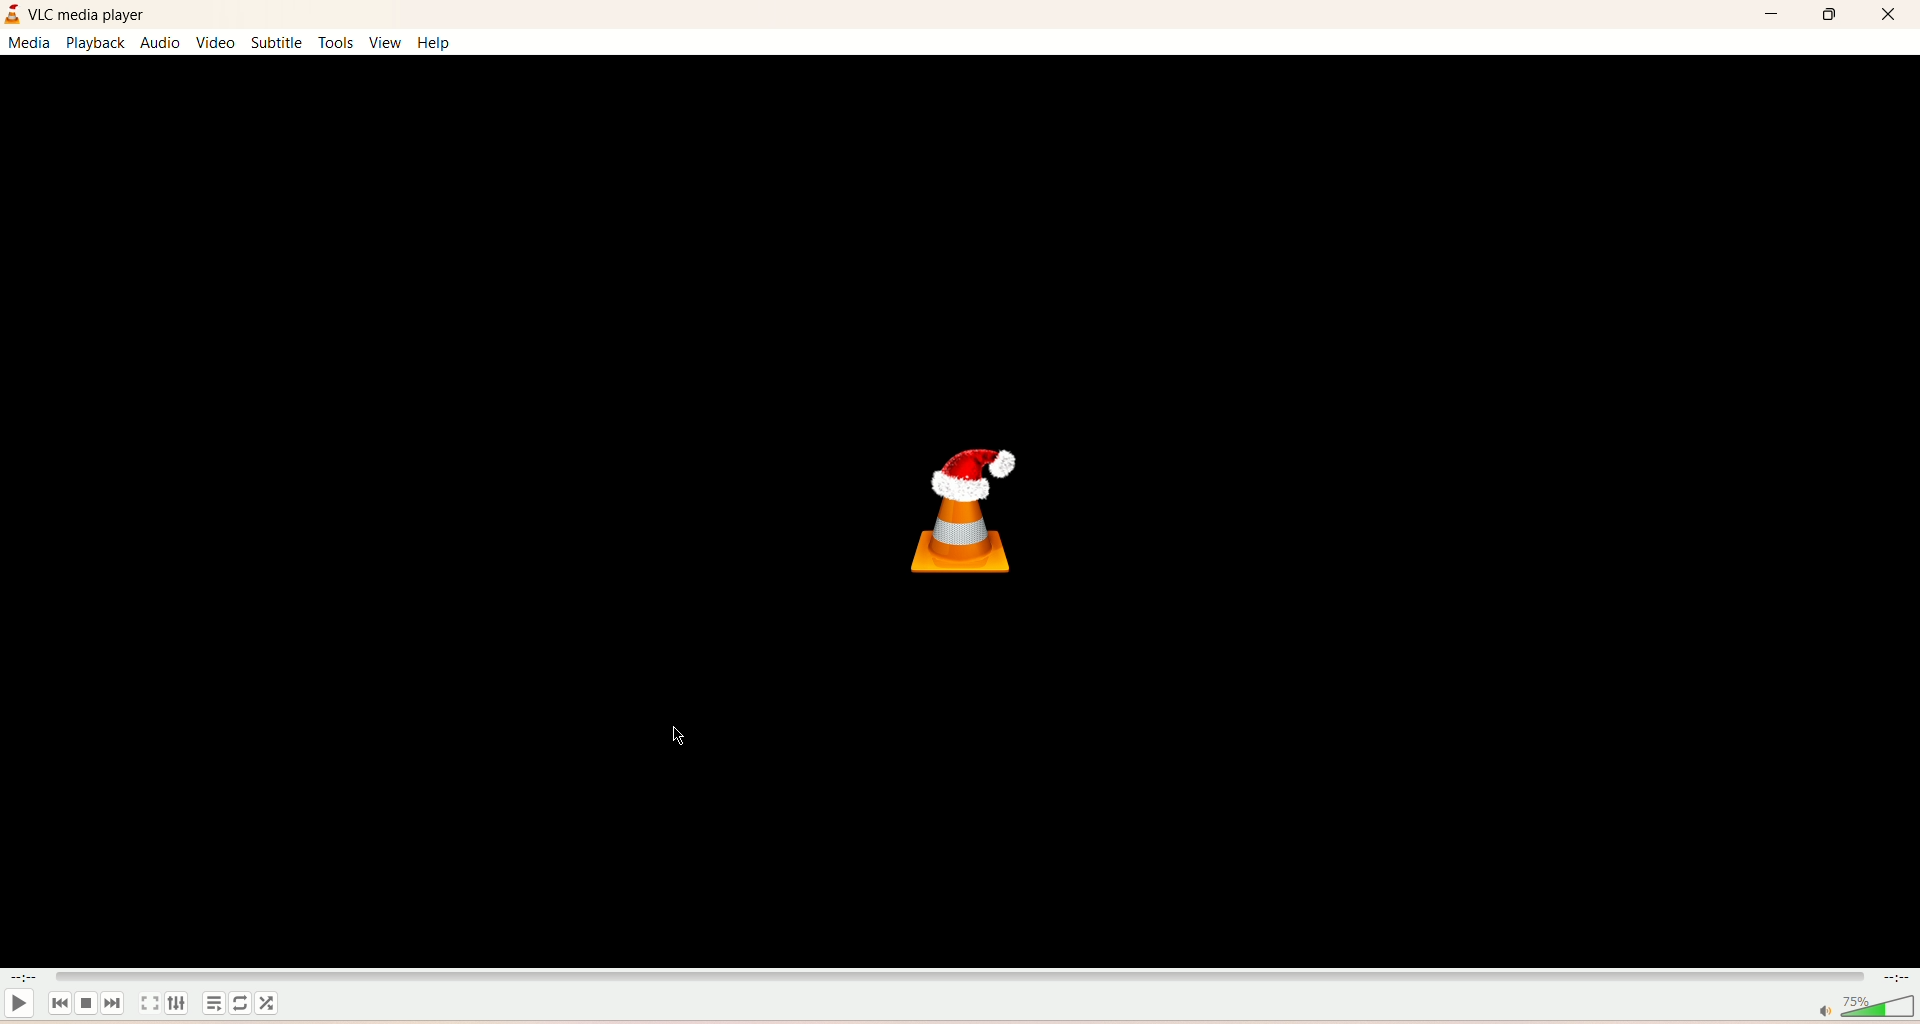  Describe the element at coordinates (90, 15) in the screenshot. I see `VLC media player` at that location.